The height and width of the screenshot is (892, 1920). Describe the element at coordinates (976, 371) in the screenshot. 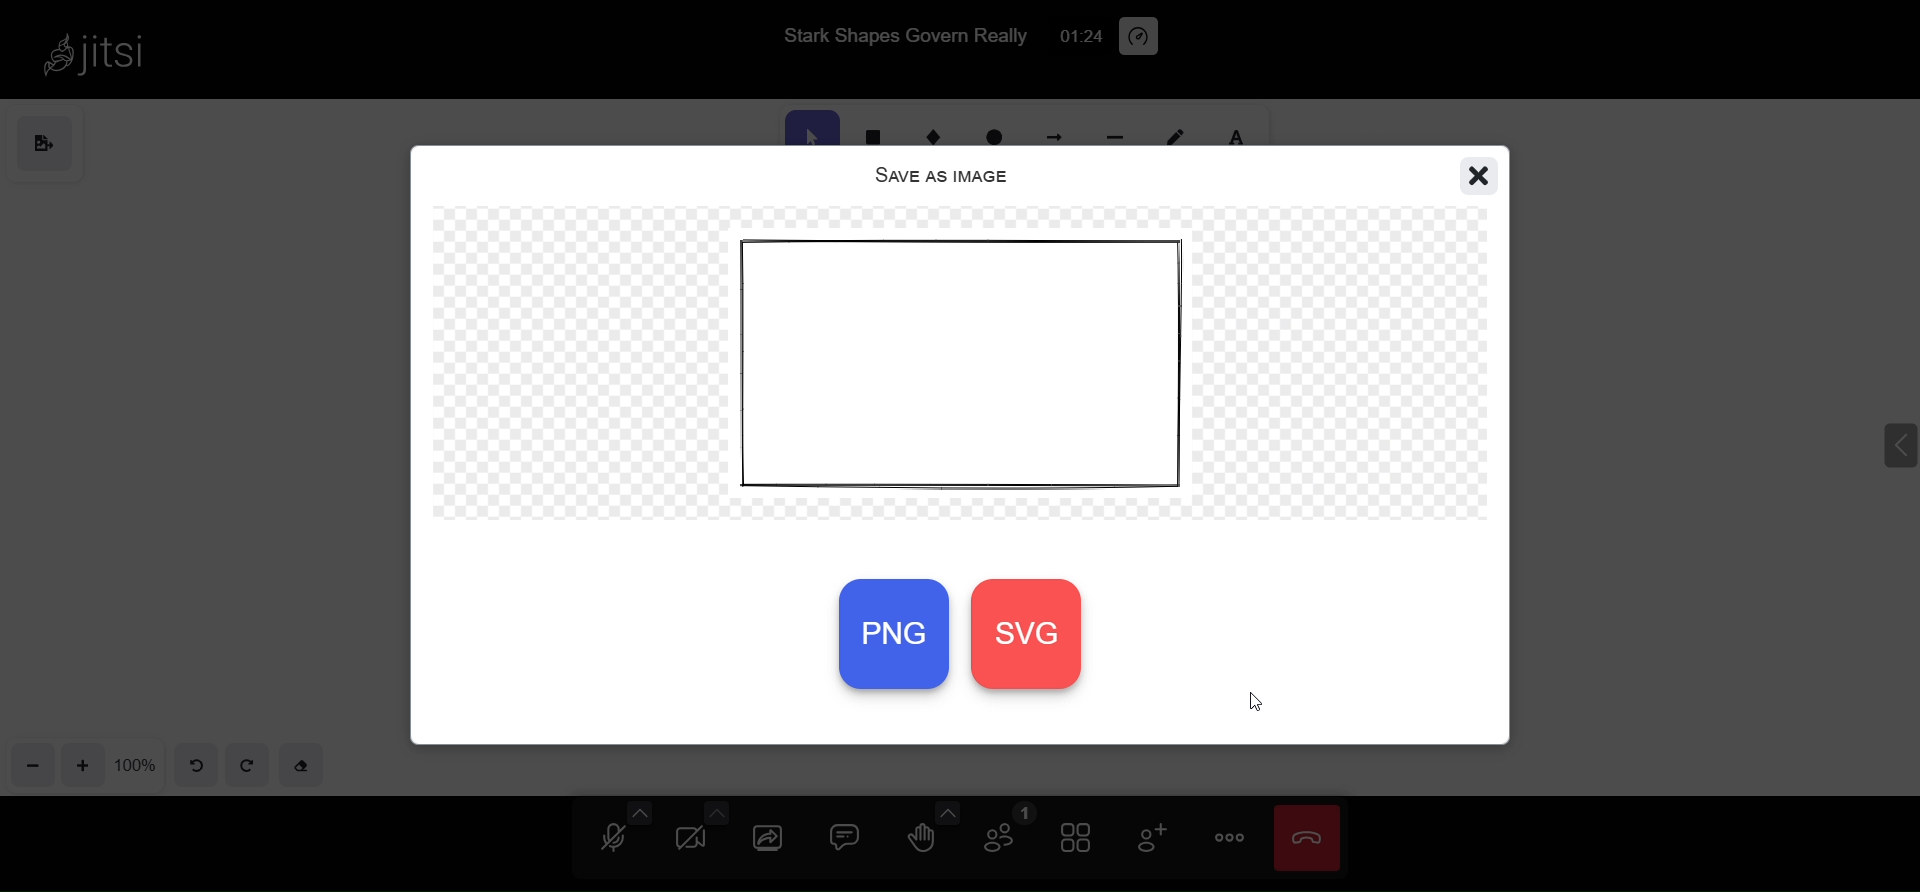

I see `object preview` at that location.